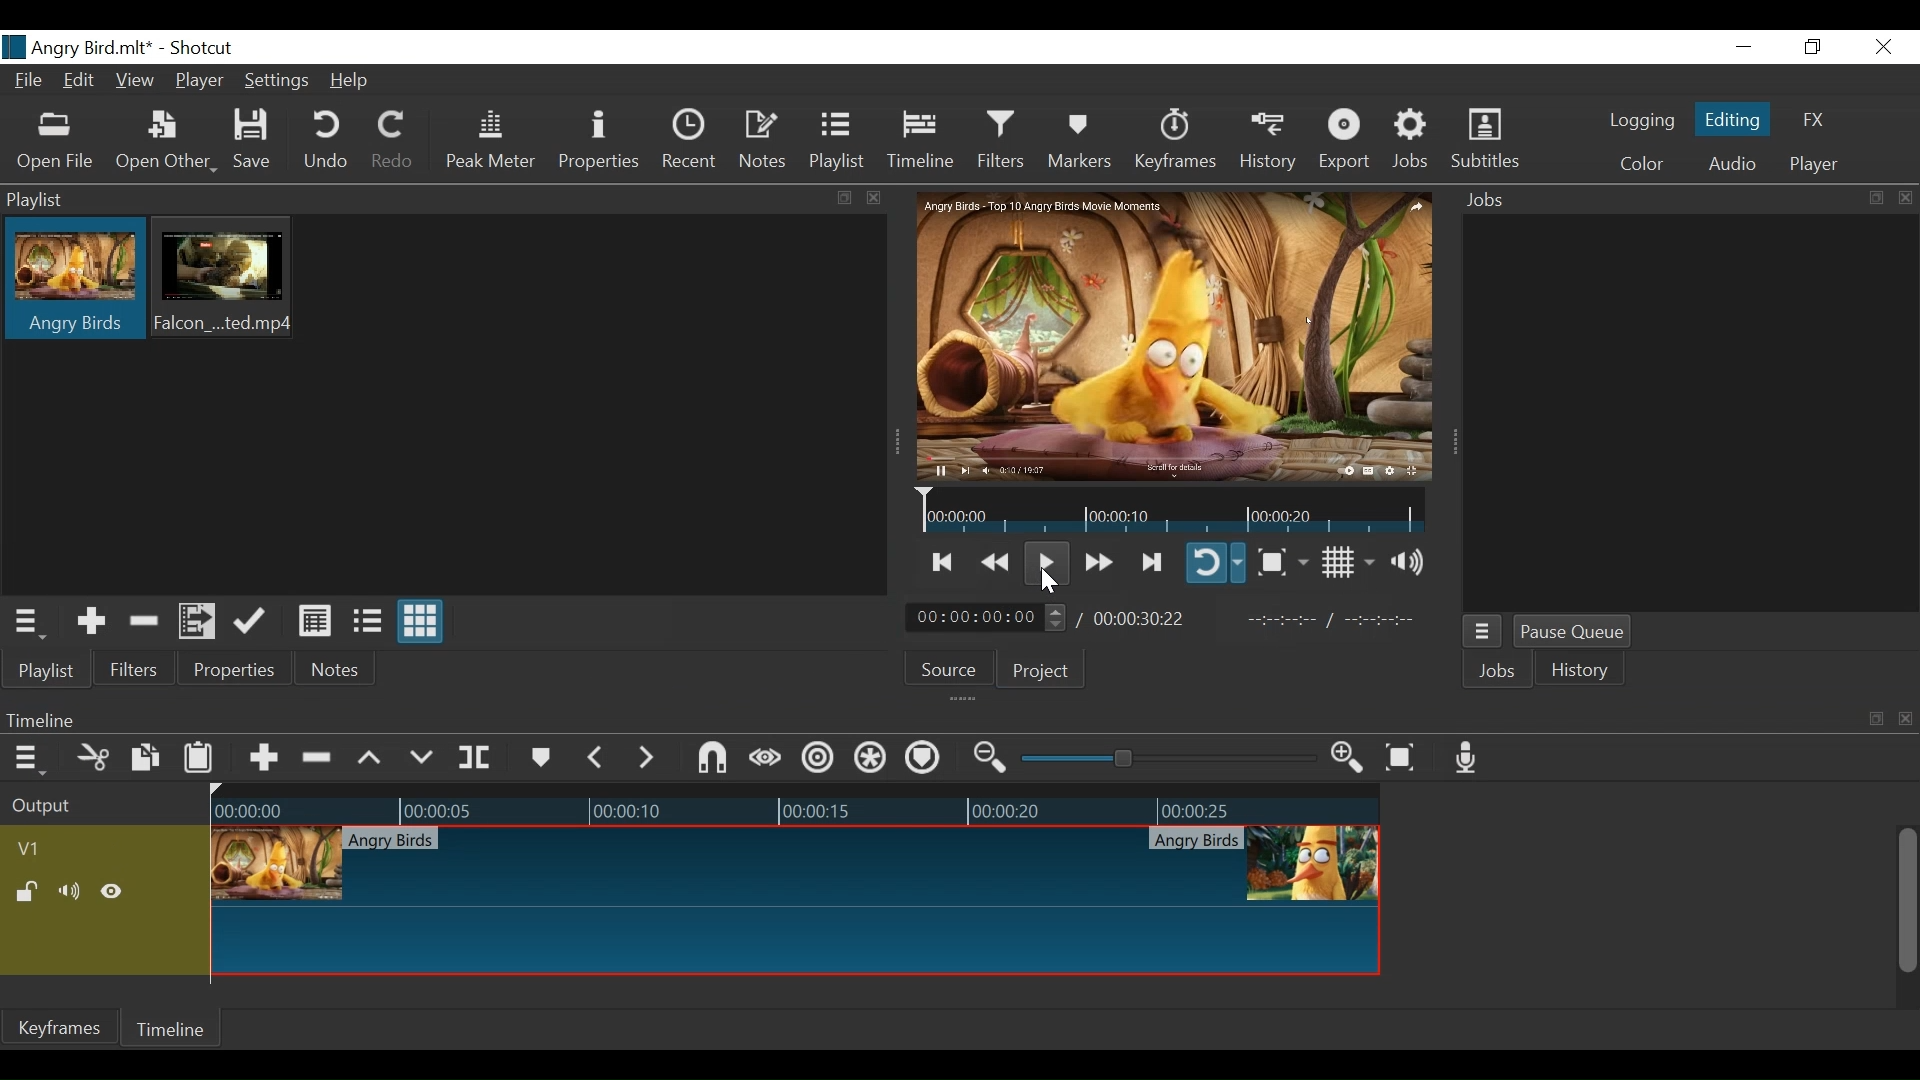 This screenshot has height=1080, width=1920. Describe the element at coordinates (59, 140) in the screenshot. I see `Open File` at that location.